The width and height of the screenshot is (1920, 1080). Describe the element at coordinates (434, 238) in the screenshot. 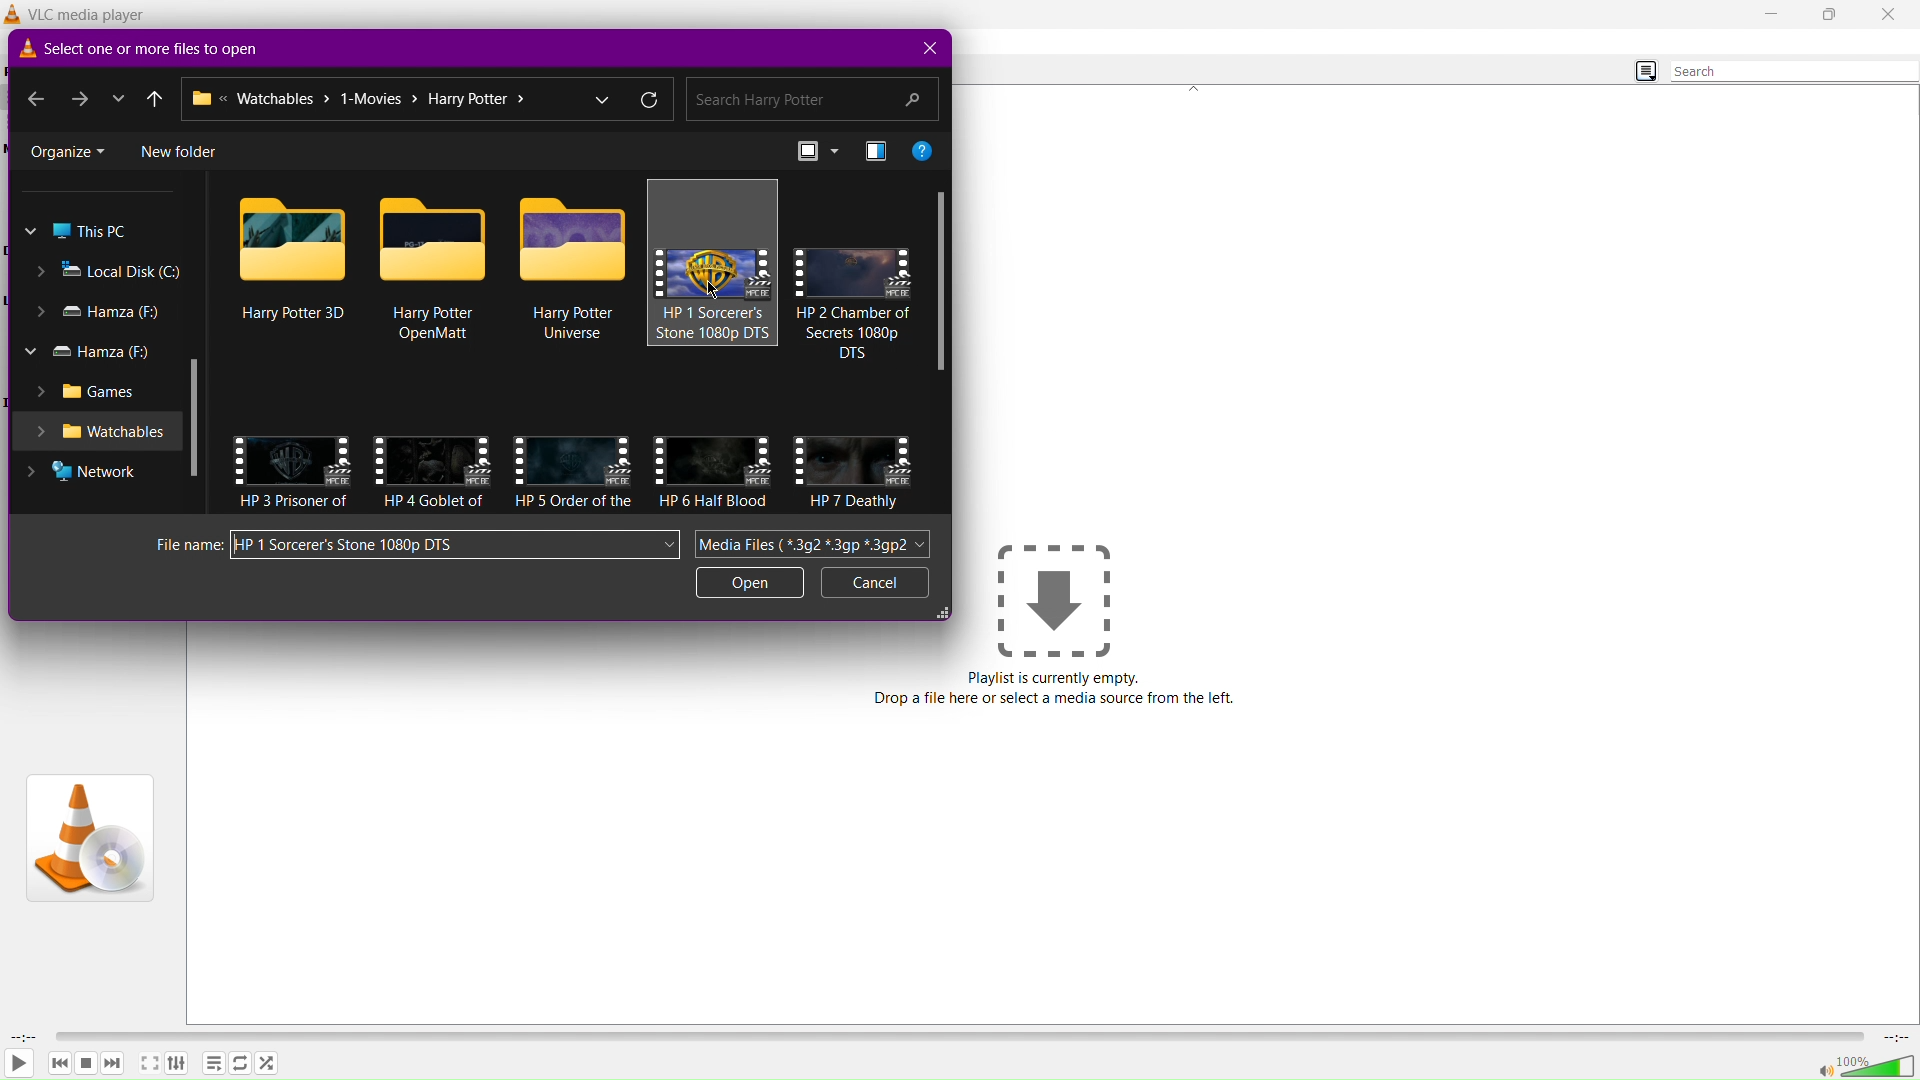

I see `video file` at that location.